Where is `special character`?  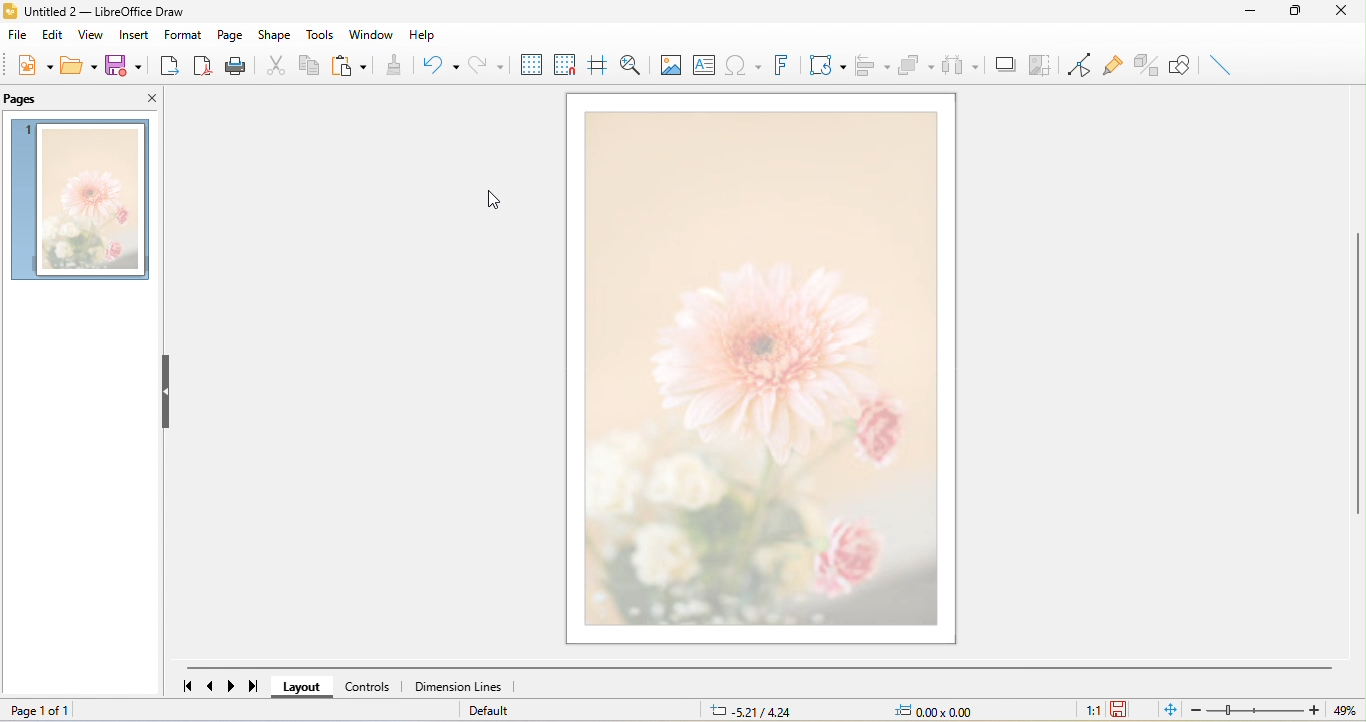 special character is located at coordinates (745, 66).